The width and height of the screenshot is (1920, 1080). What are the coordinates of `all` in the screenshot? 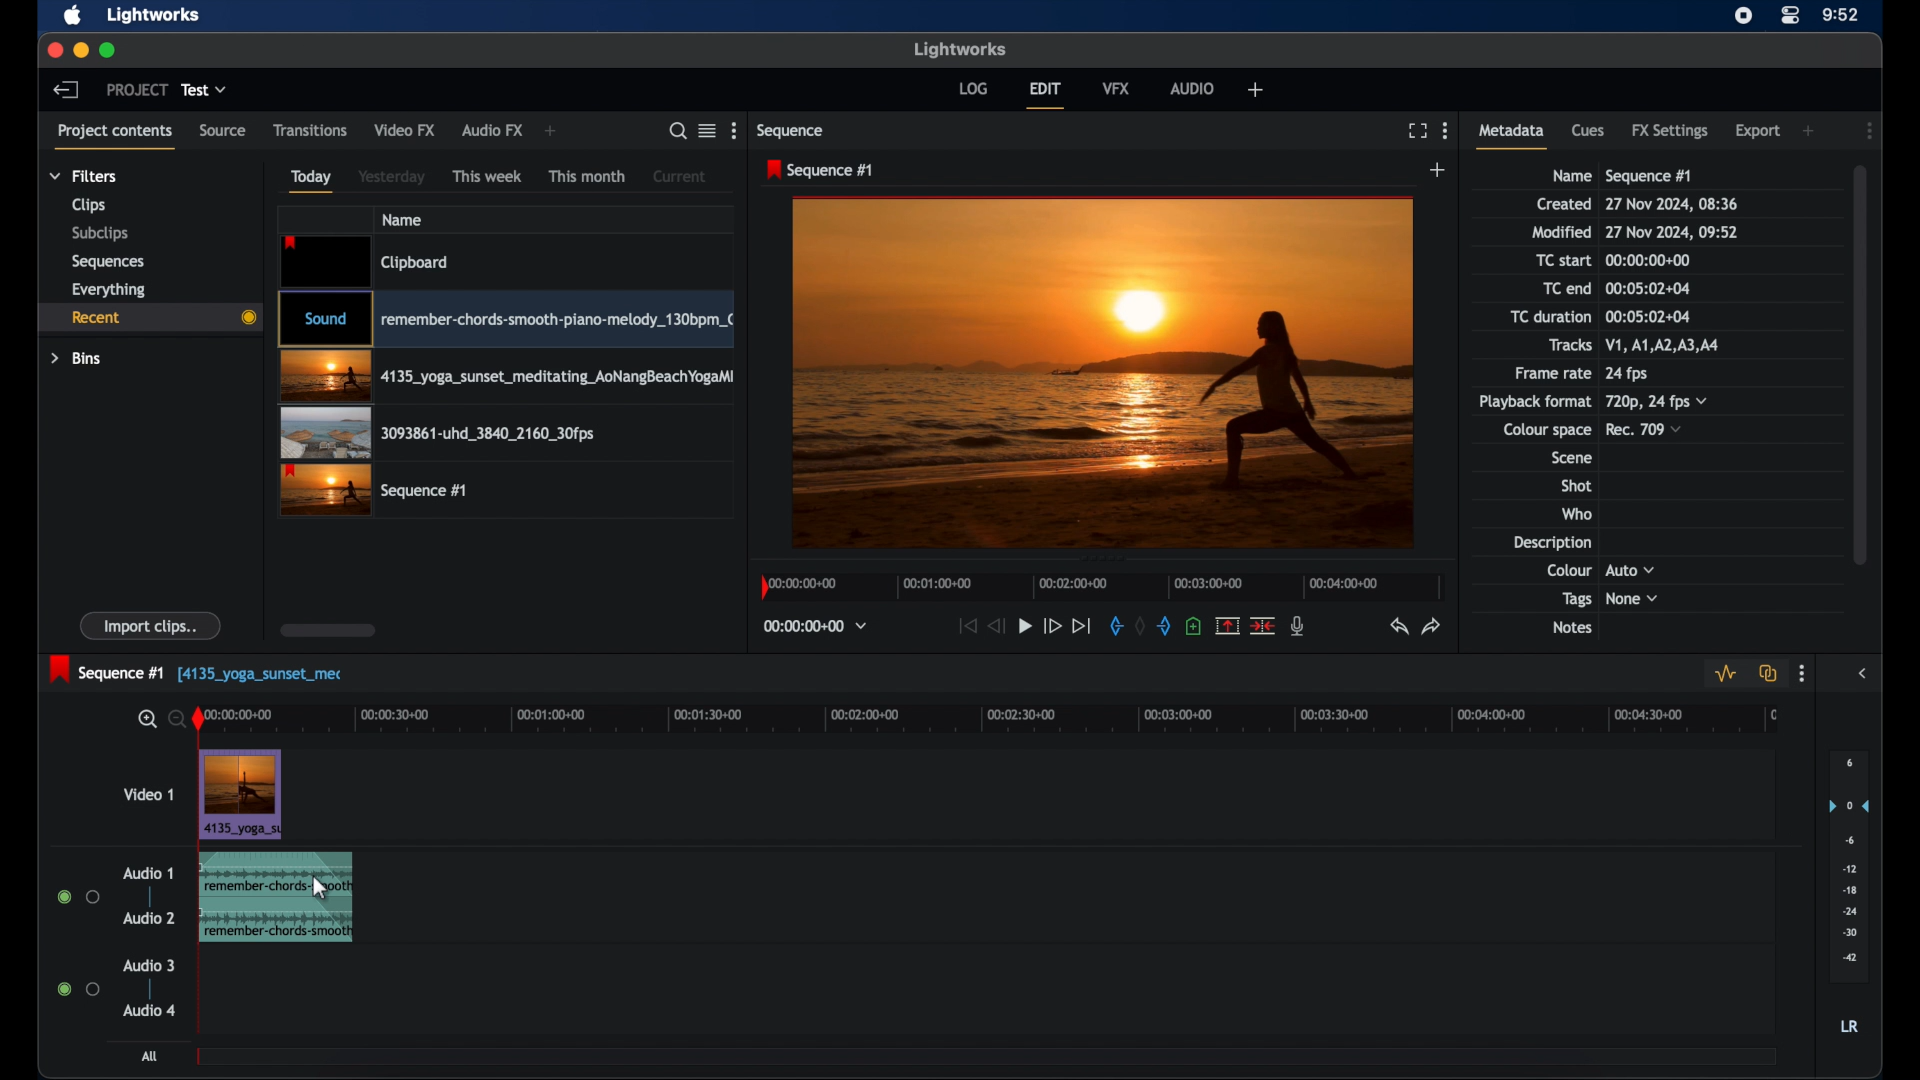 It's located at (151, 1056).